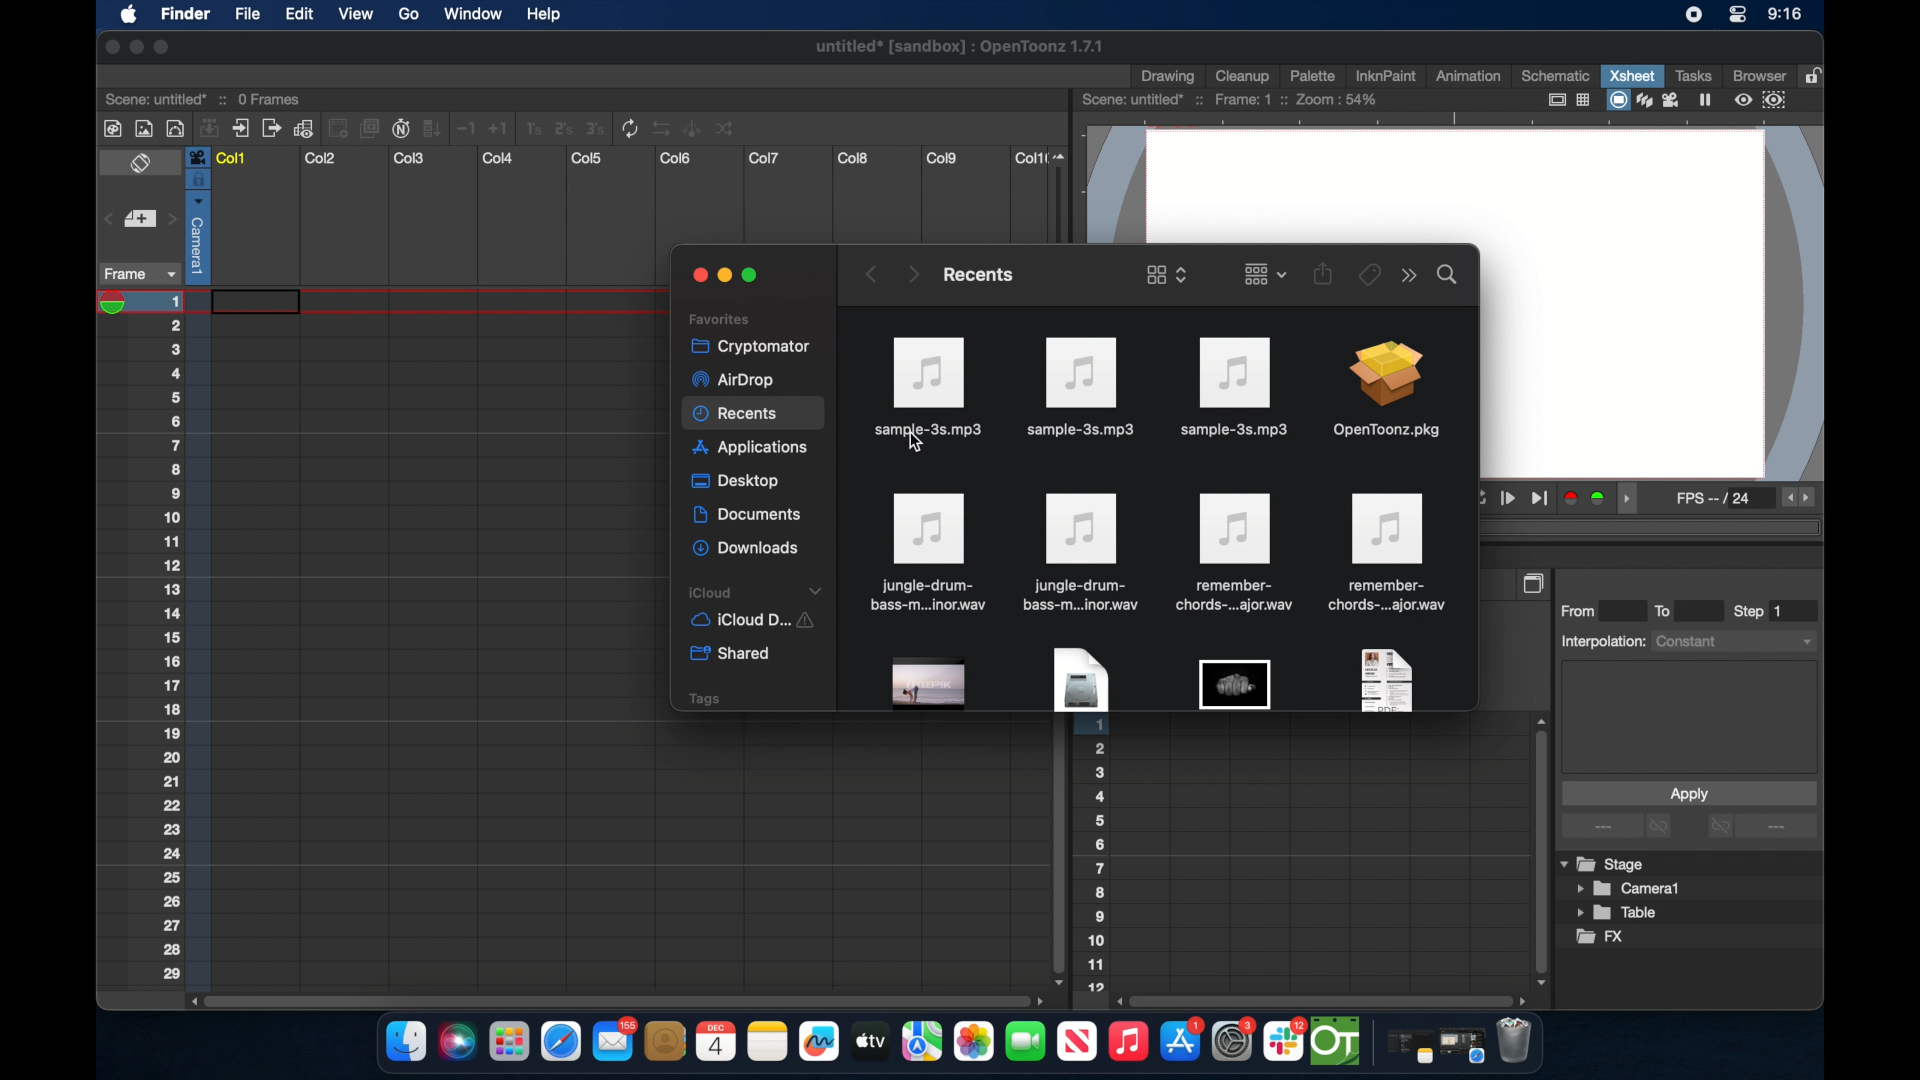  What do you see at coordinates (1661, 100) in the screenshot?
I see `view modes` at bounding box center [1661, 100].